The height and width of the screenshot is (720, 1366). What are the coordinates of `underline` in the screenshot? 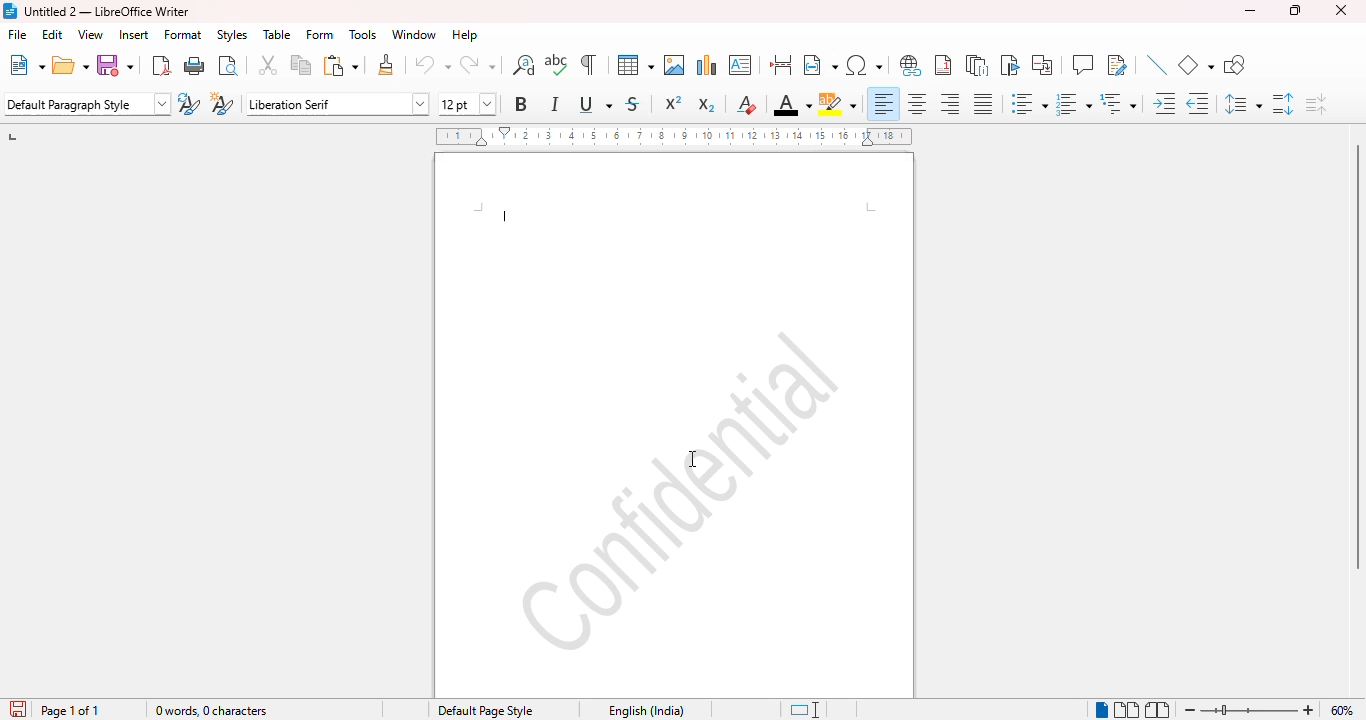 It's located at (595, 104).